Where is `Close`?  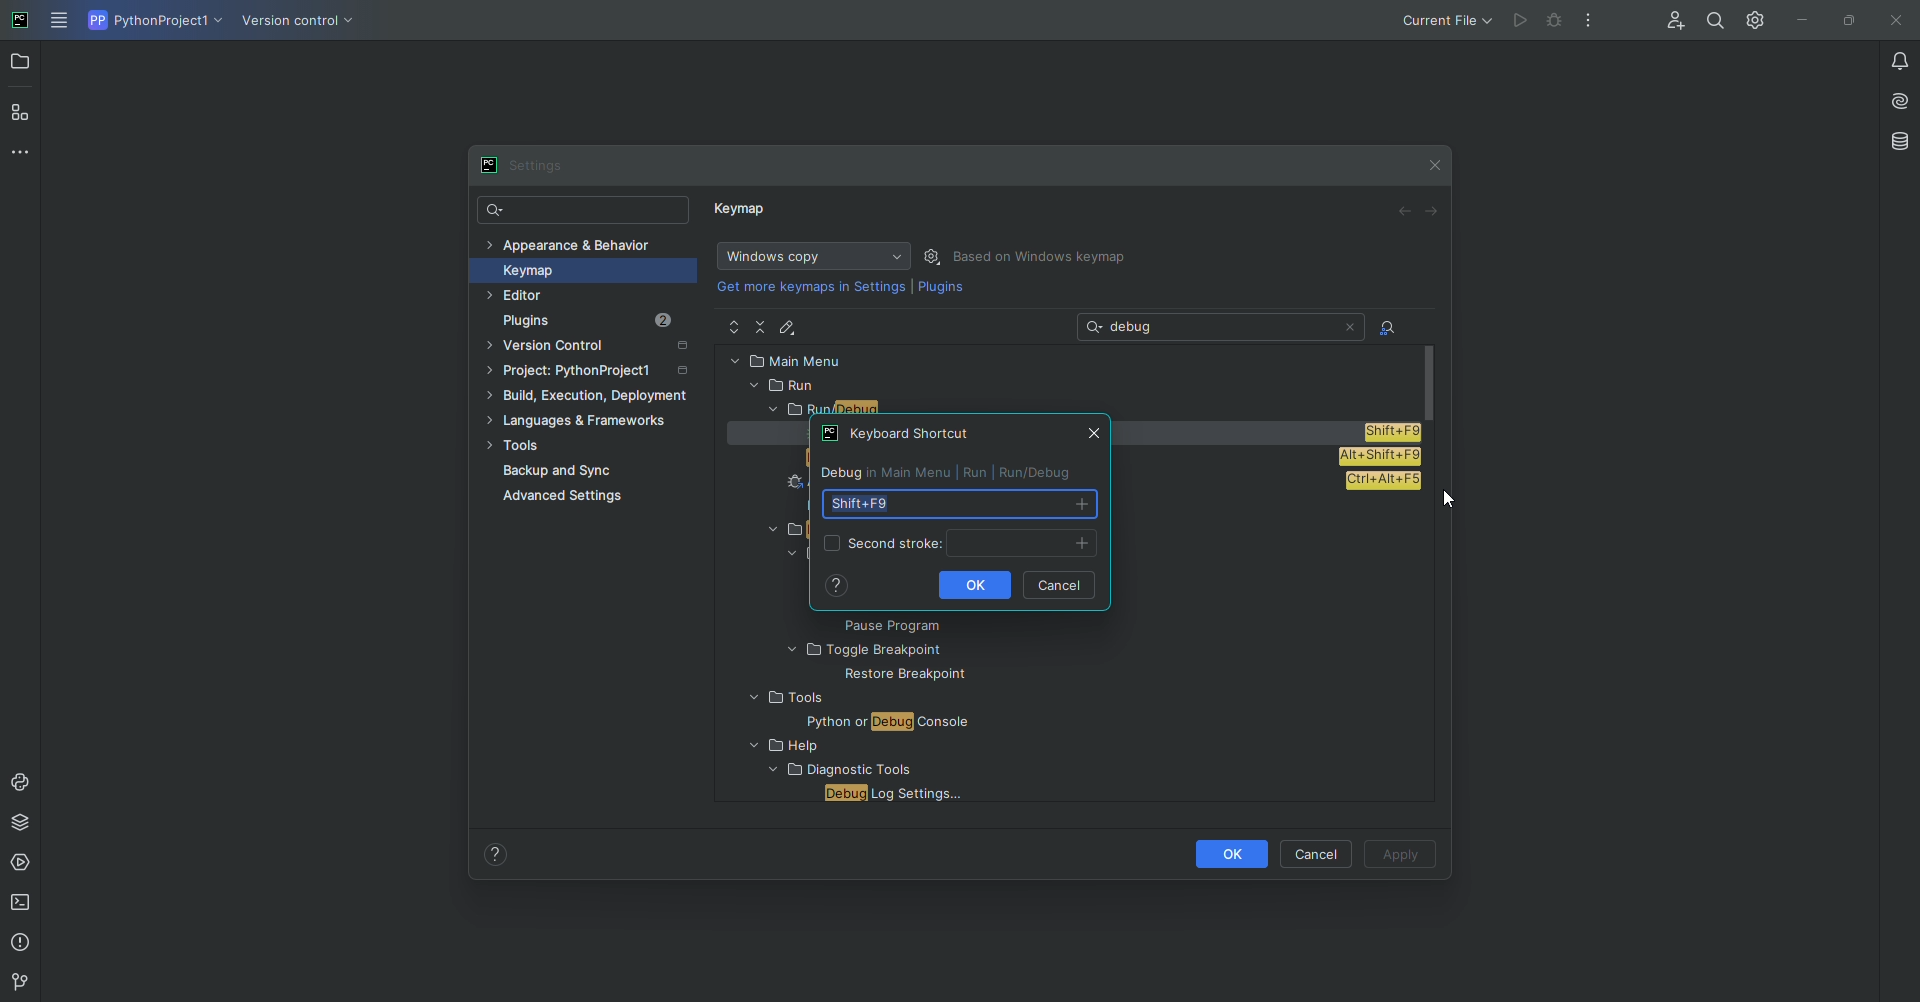
Close is located at coordinates (1436, 161).